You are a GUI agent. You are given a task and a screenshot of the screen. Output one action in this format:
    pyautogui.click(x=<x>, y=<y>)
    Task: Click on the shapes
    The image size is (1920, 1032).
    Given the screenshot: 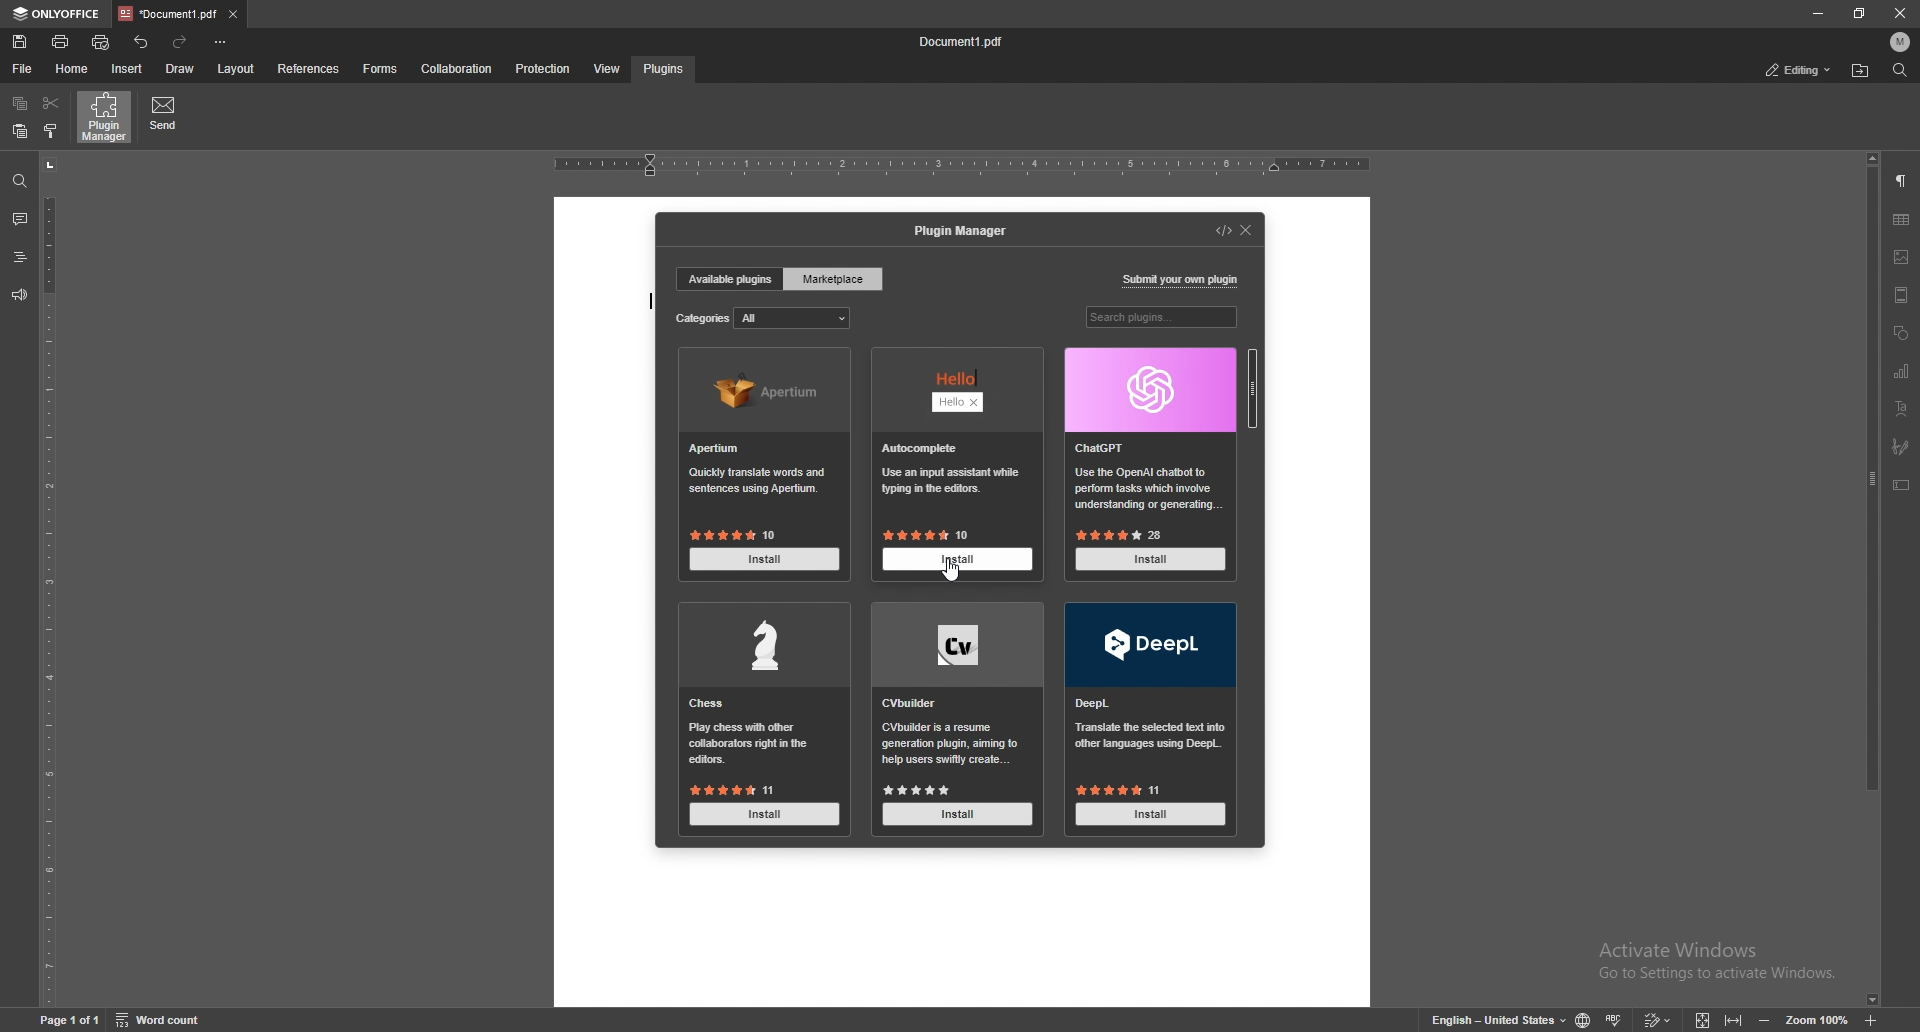 What is the action you would take?
    pyautogui.click(x=1903, y=333)
    